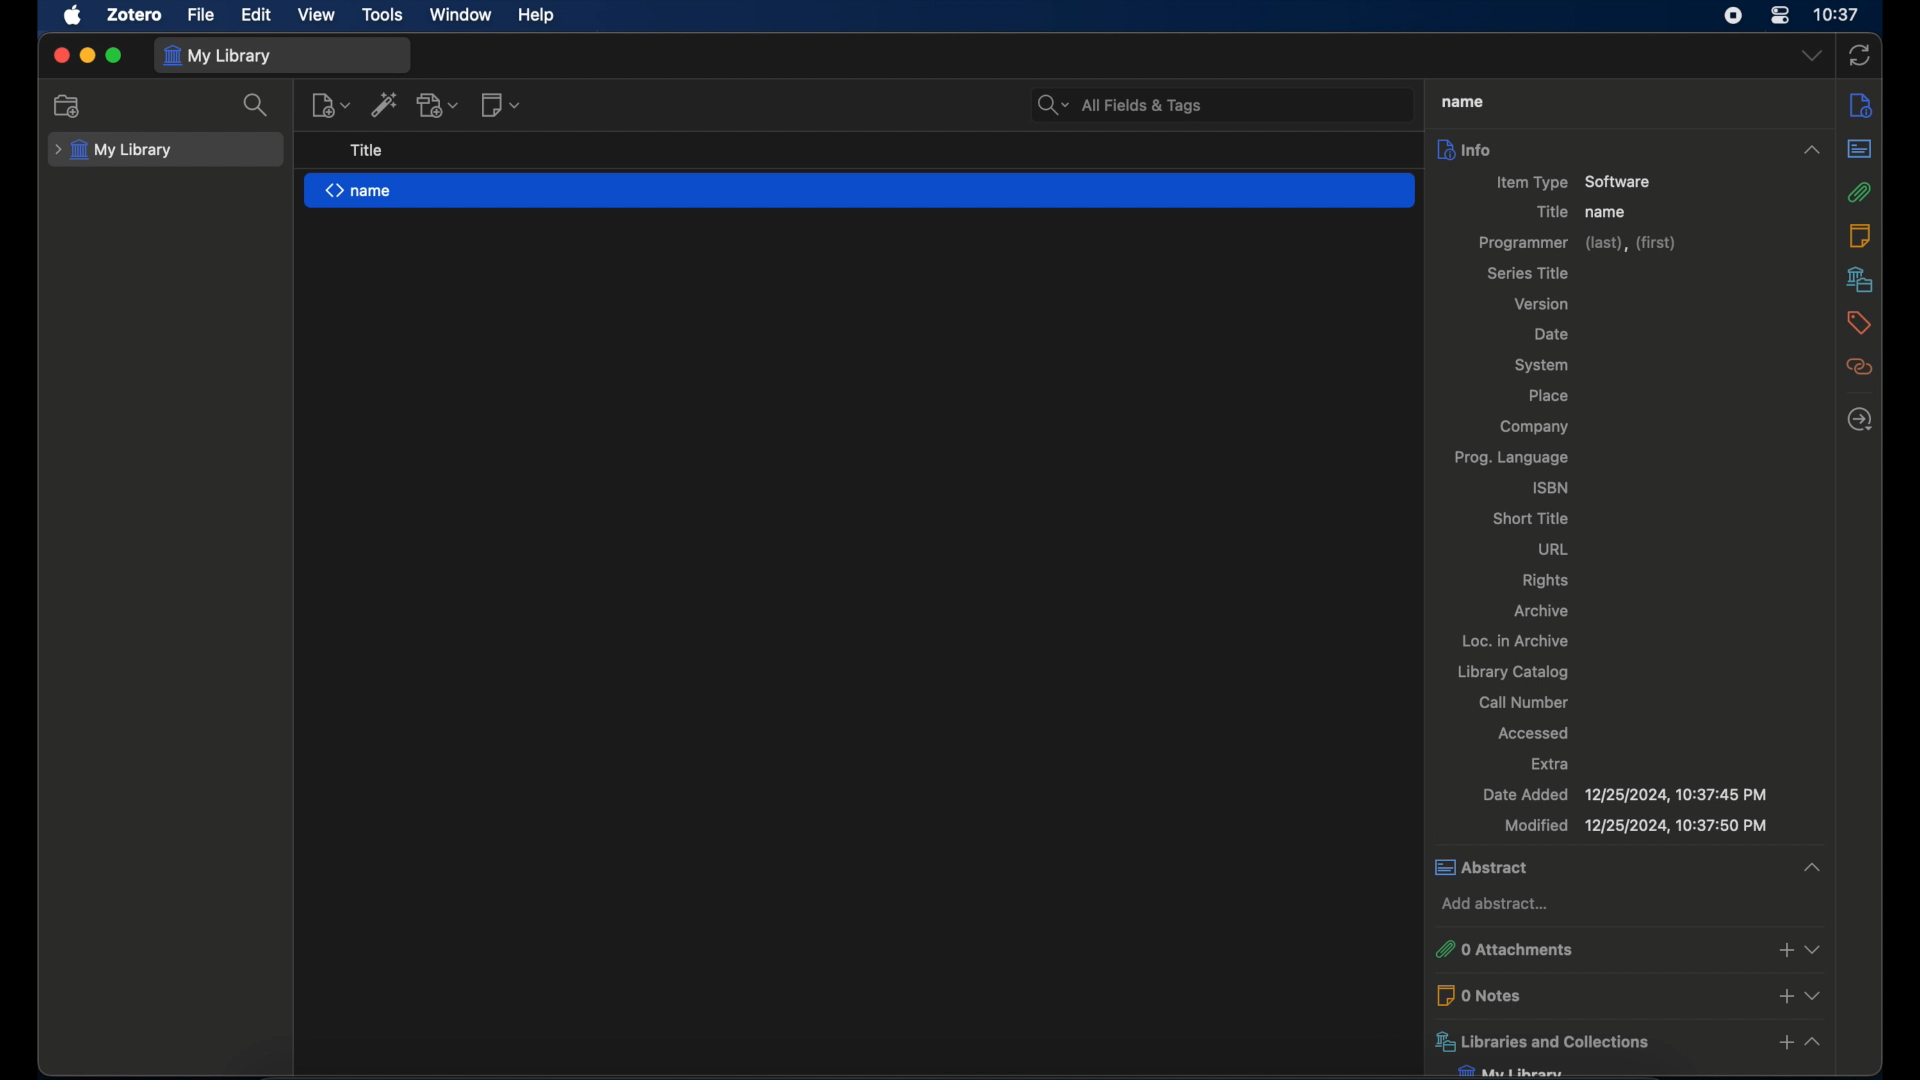 This screenshot has height=1080, width=1920. I want to click on accessed, so click(1535, 732).